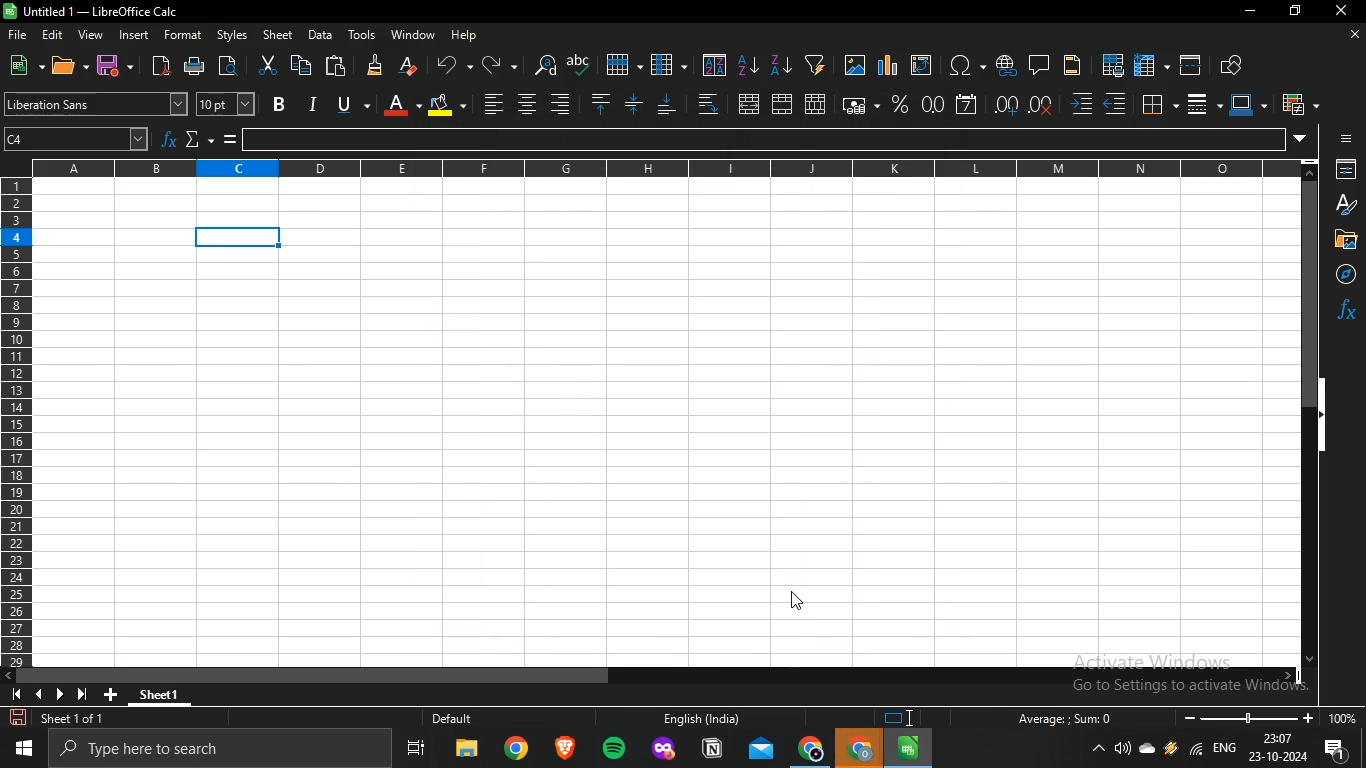  What do you see at coordinates (1223, 750) in the screenshot?
I see `english` at bounding box center [1223, 750].